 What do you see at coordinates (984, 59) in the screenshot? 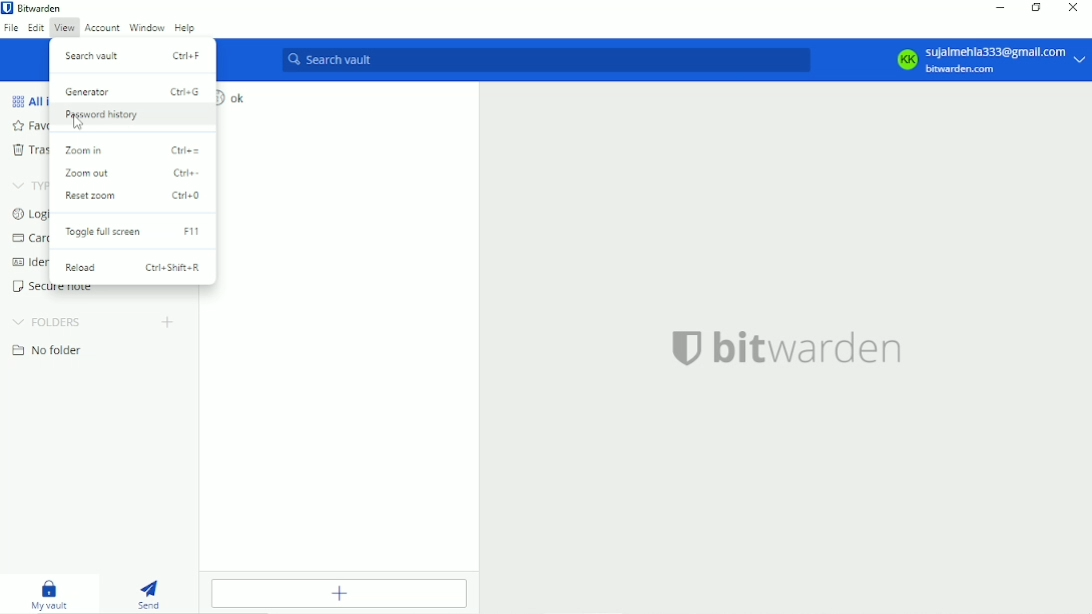
I see `KK Sujalmehla333@gmail.com      bitwarden.com` at bounding box center [984, 59].